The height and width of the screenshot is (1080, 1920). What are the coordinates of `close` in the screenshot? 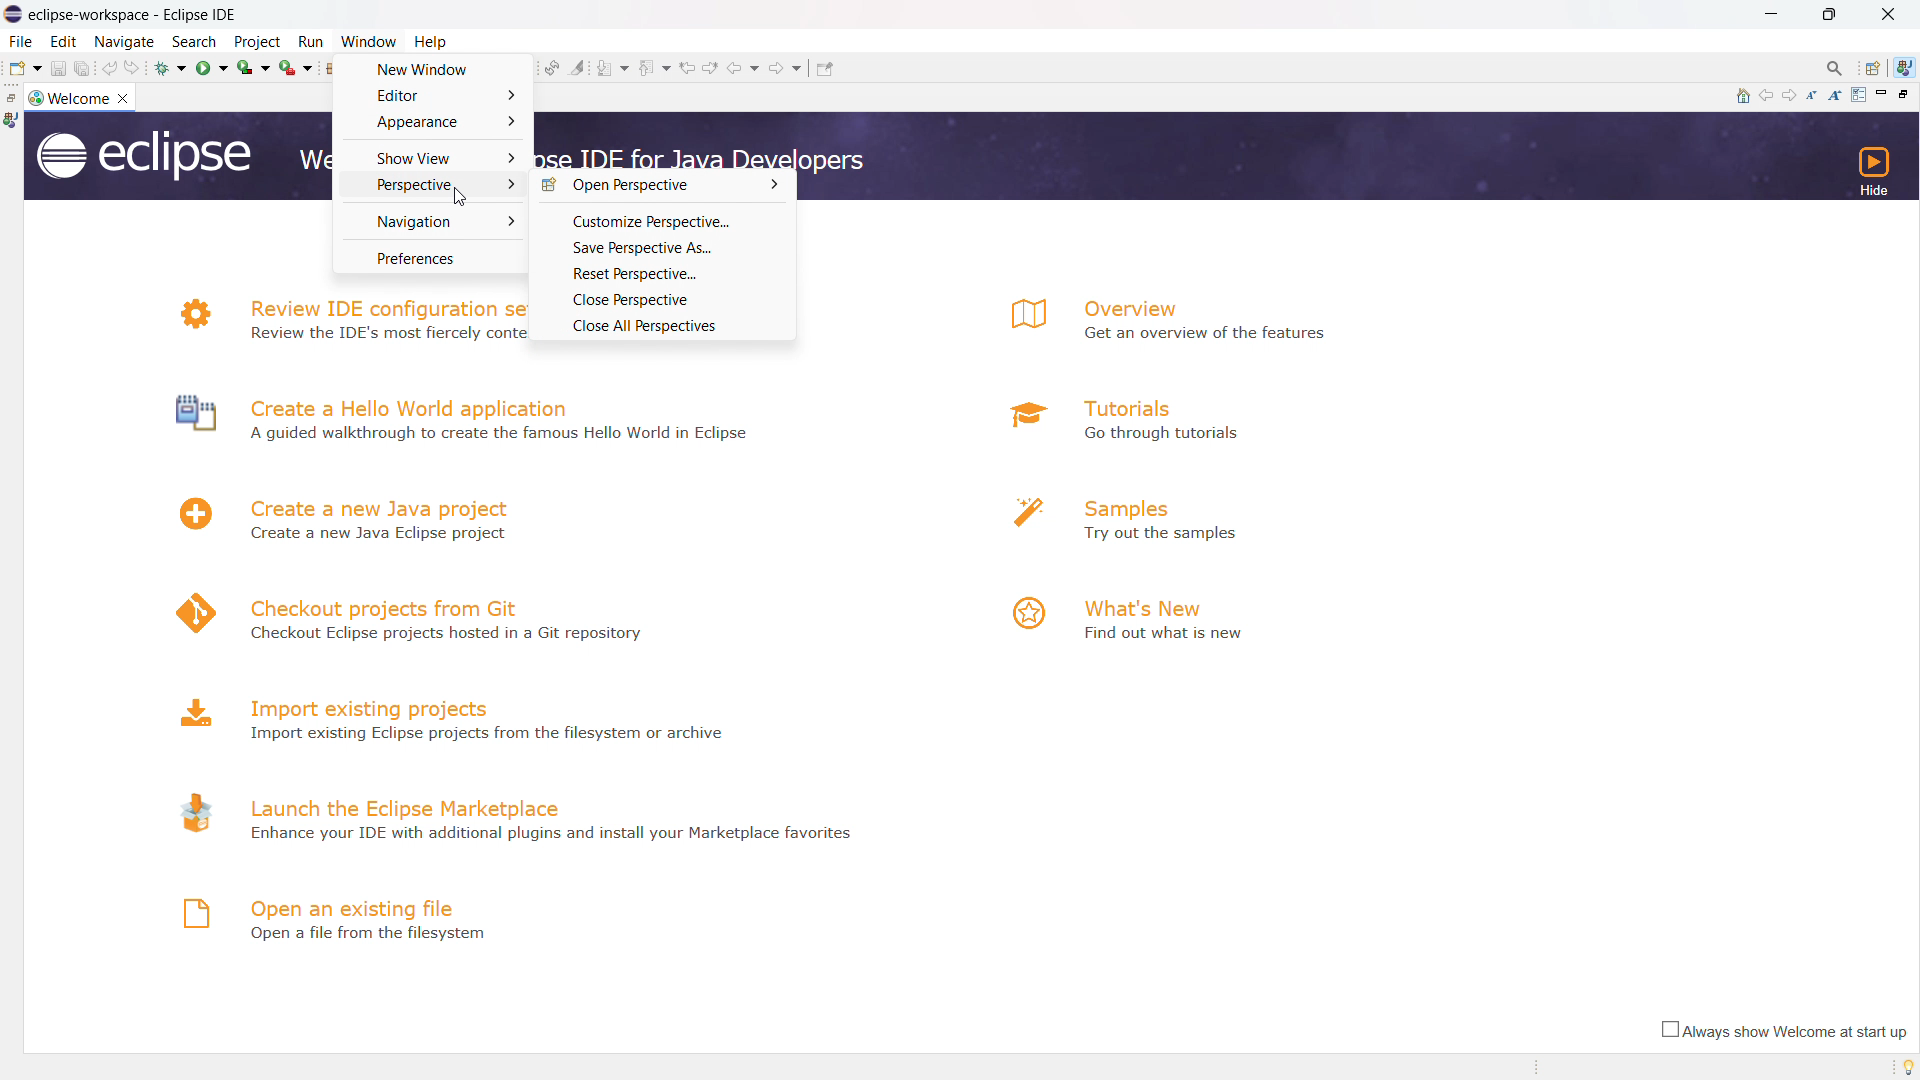 It's located at (126, 98).